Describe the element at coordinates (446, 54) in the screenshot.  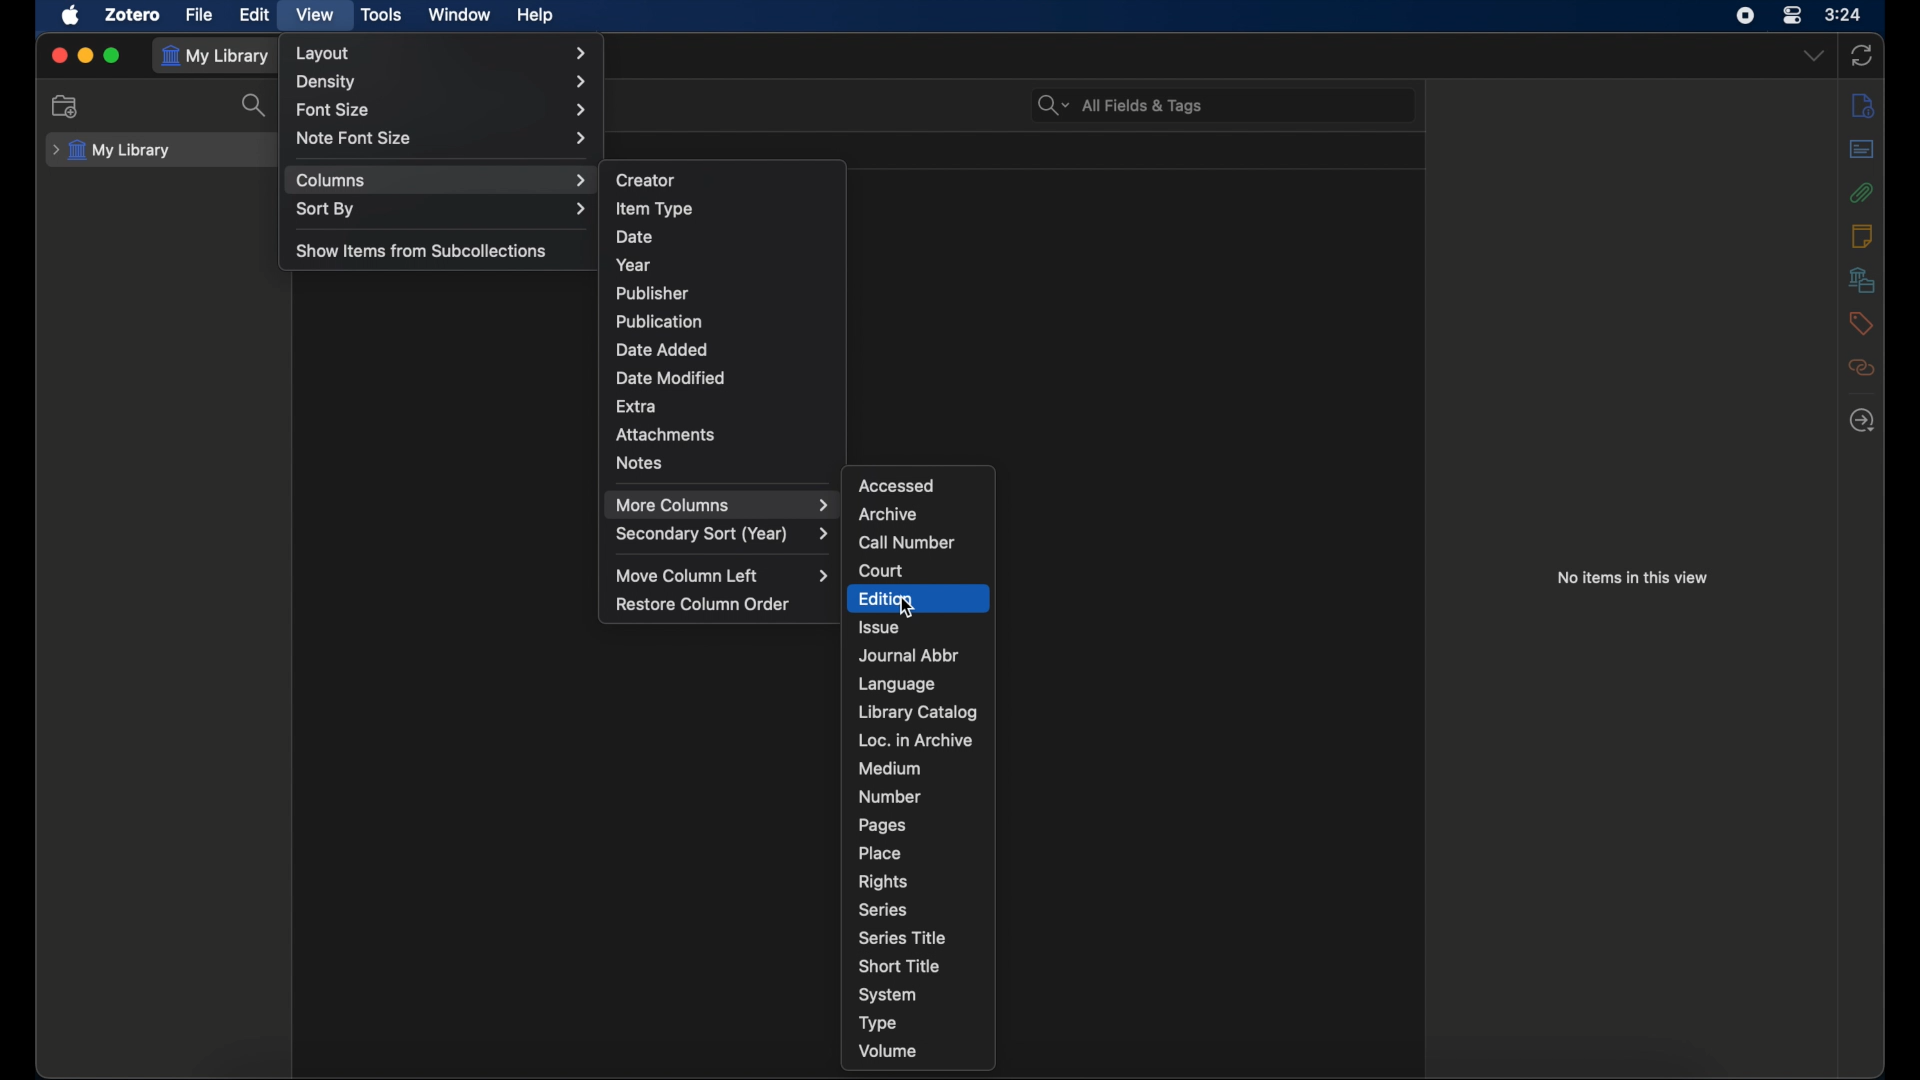
I see `layout` at that location.